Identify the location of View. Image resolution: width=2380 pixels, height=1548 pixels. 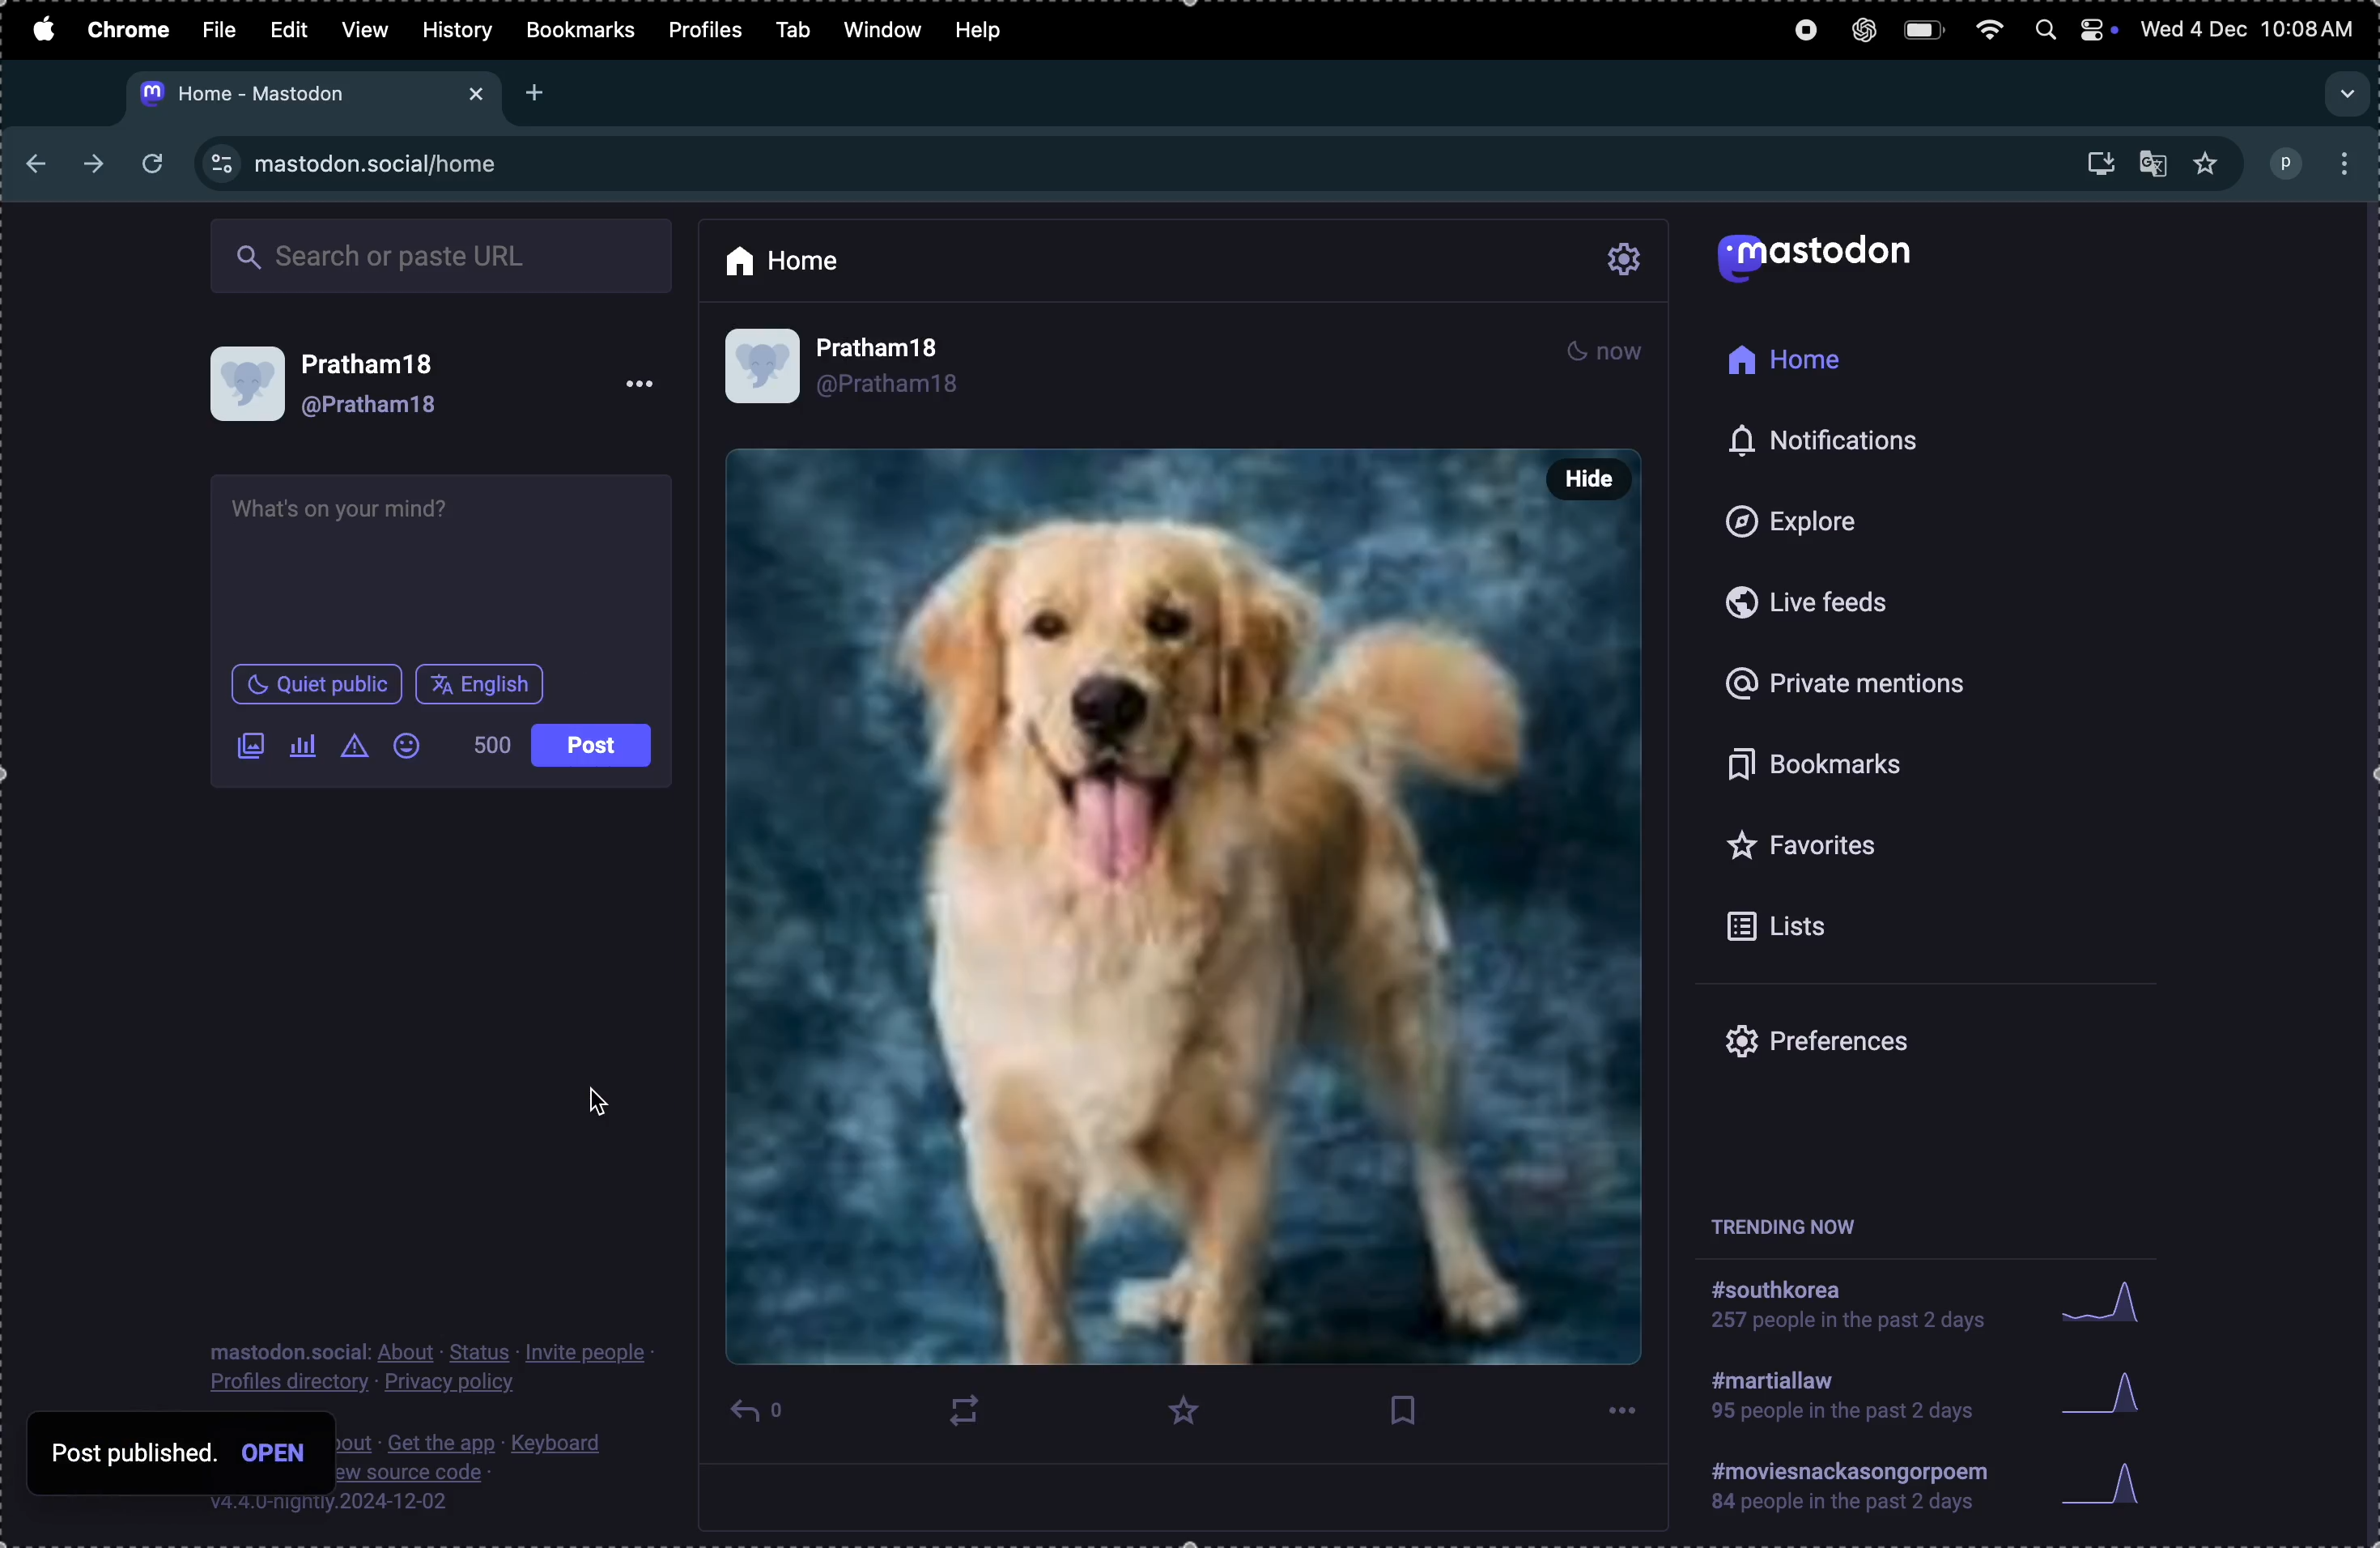
(363, 29).